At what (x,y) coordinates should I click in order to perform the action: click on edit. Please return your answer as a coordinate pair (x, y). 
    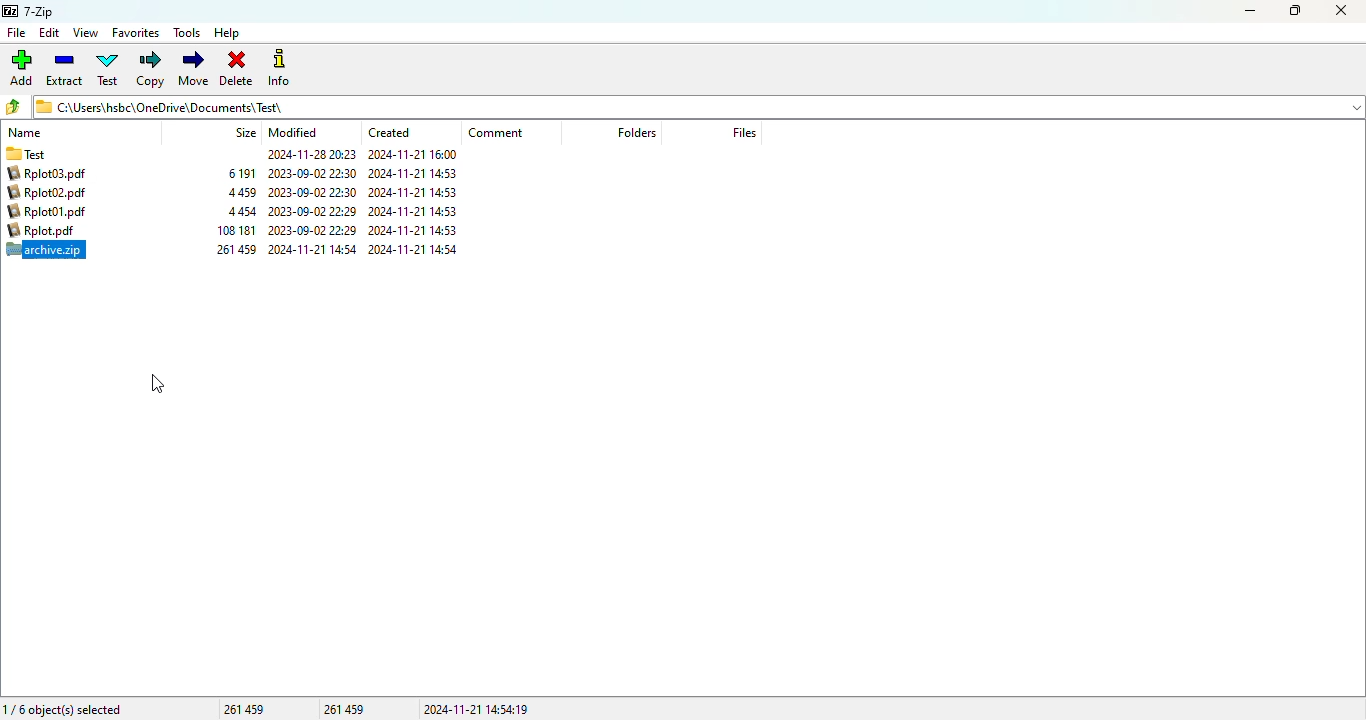
    Looking at the image, I should click on (50, 33).